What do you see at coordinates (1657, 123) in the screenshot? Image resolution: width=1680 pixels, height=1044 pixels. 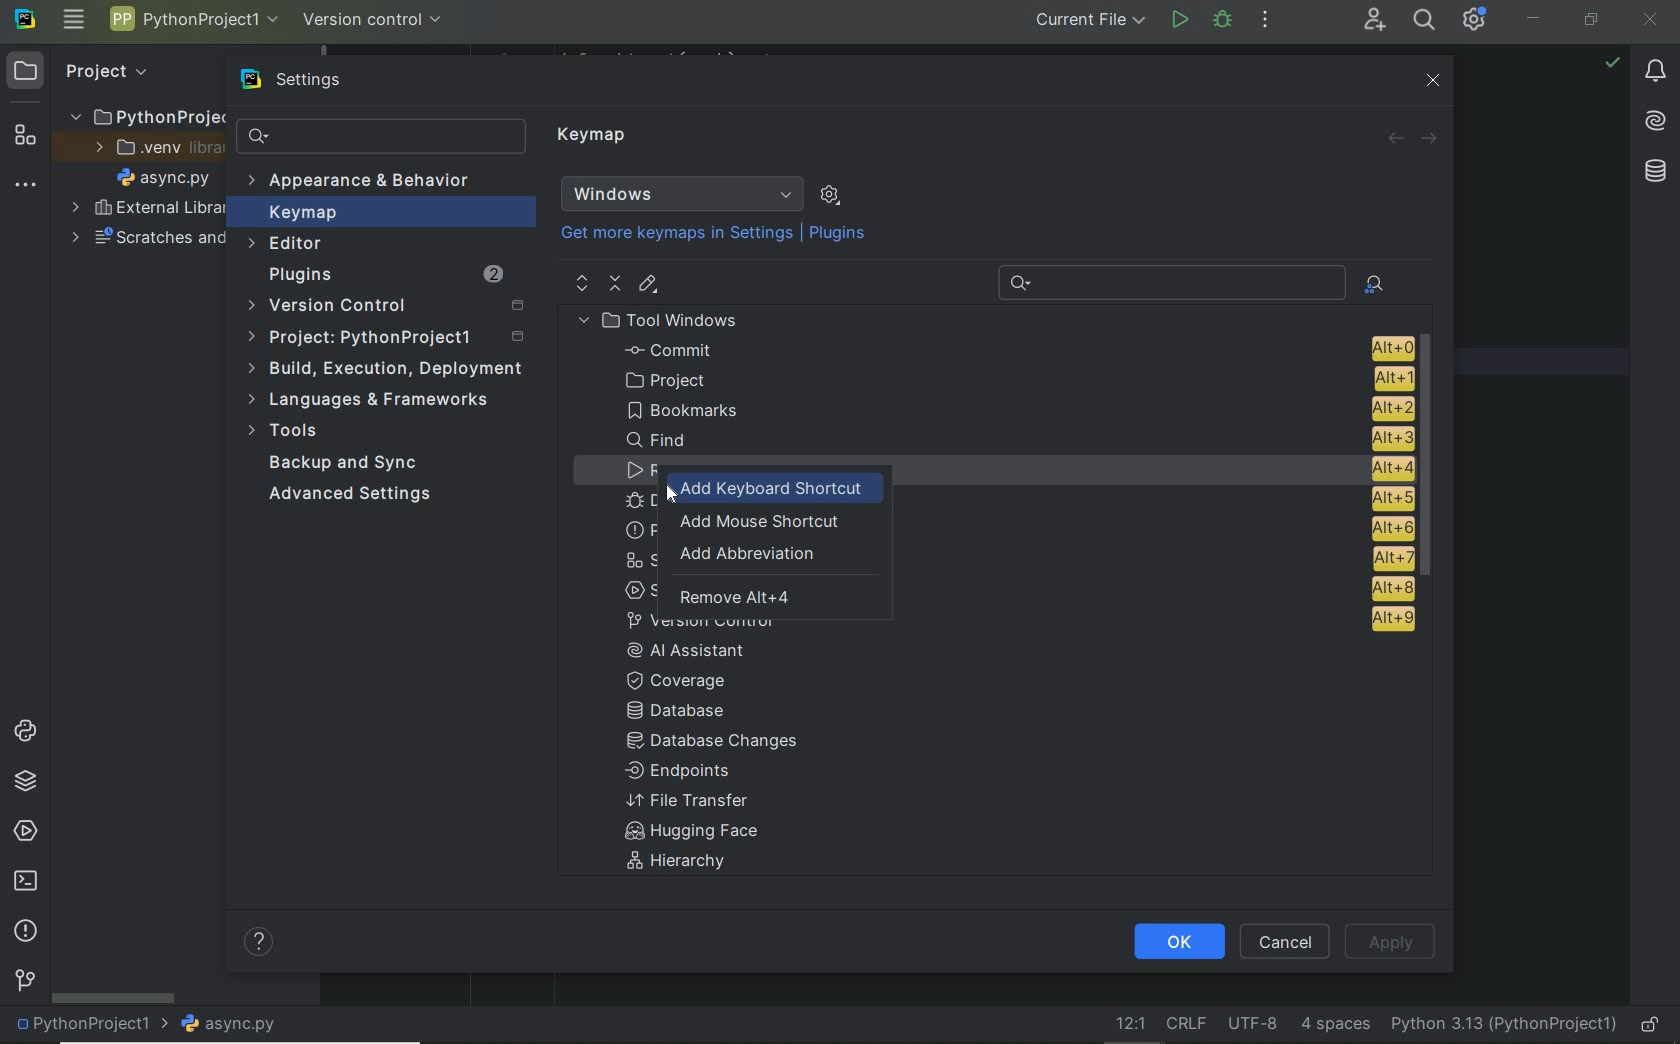 I see `AI Assistant` at bounding box center [1657, 123].